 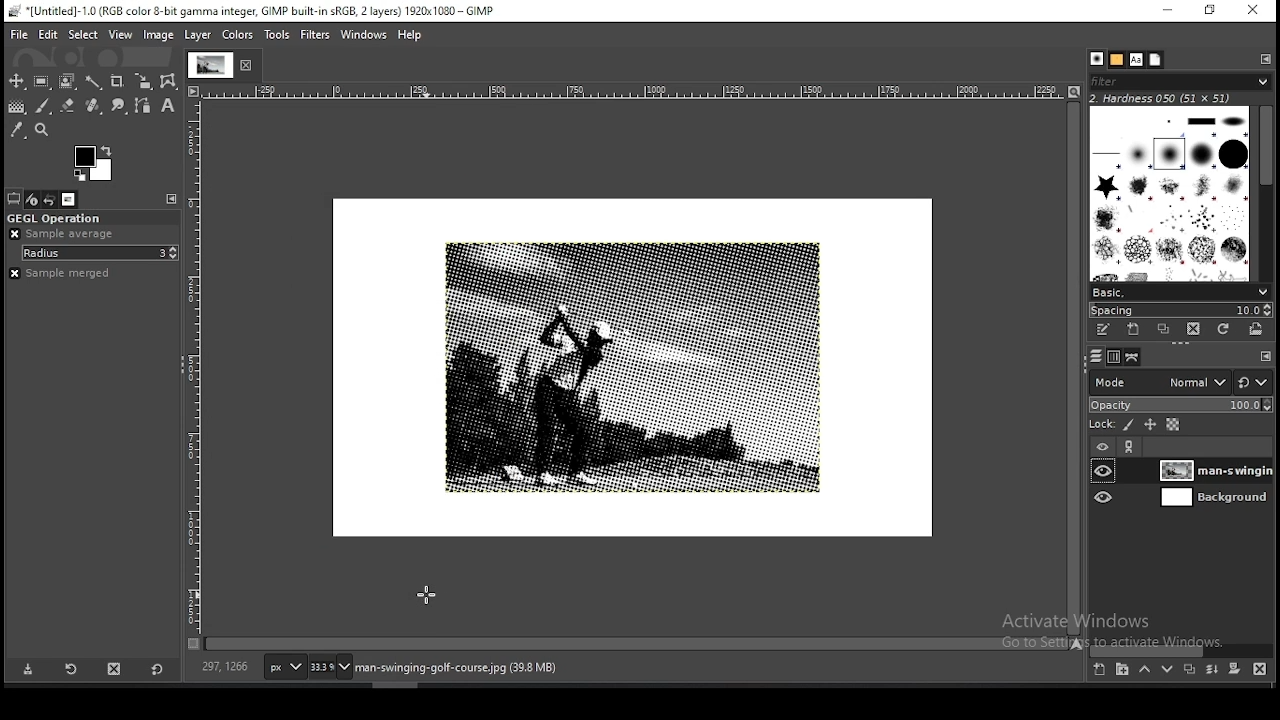 I want to click on help, so click(x=409, y=36).